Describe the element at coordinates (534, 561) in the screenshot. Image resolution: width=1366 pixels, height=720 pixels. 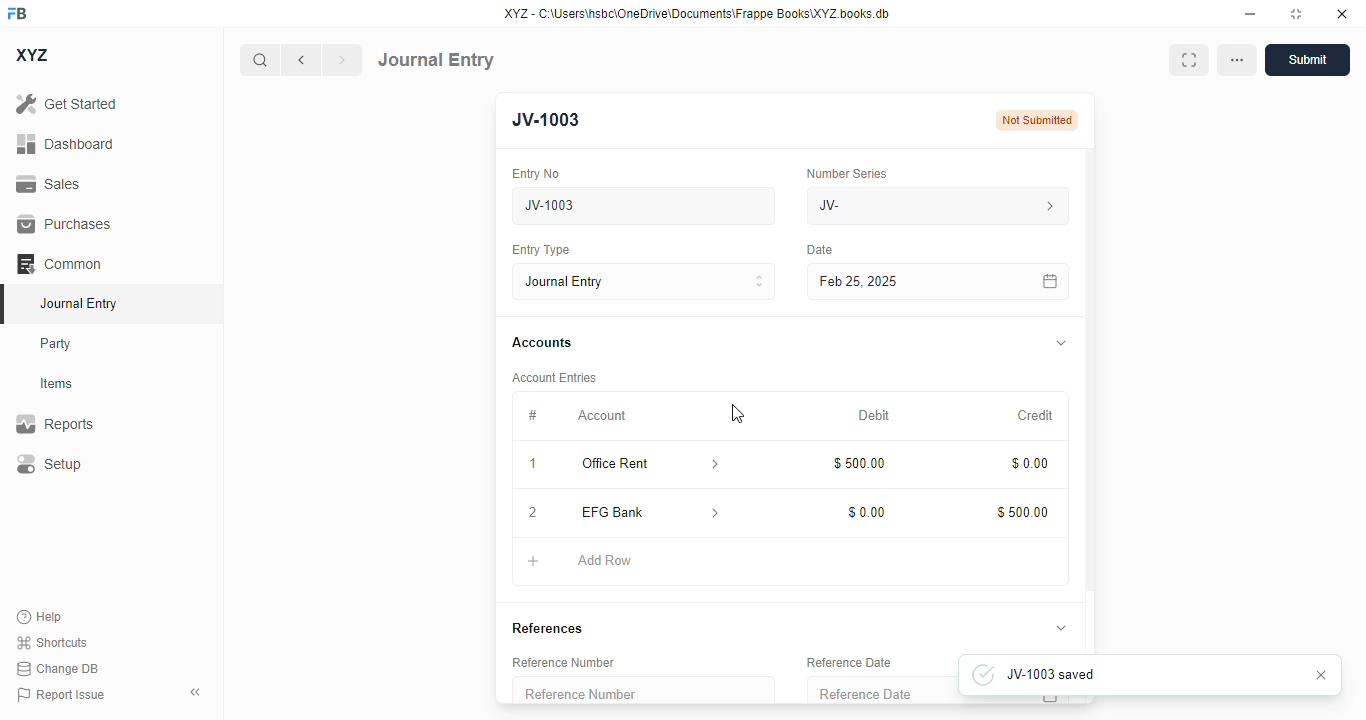
I see `add` at that location.